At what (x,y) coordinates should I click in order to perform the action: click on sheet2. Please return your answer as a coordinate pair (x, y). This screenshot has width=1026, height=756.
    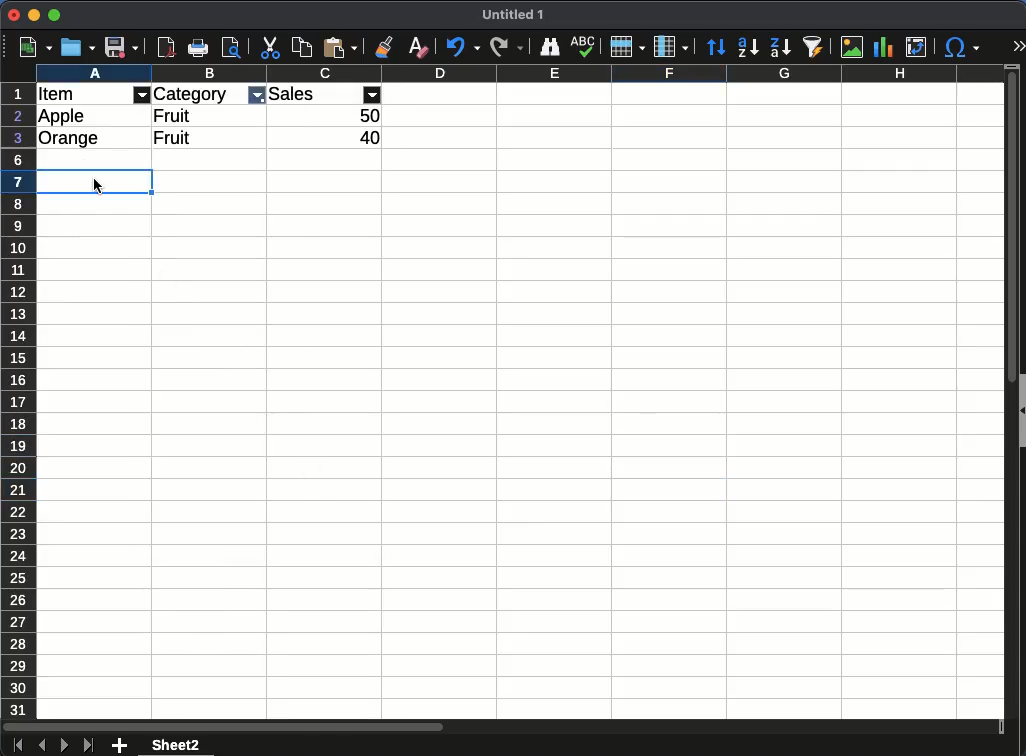
    Looking at the image, I should click on (179, 745).